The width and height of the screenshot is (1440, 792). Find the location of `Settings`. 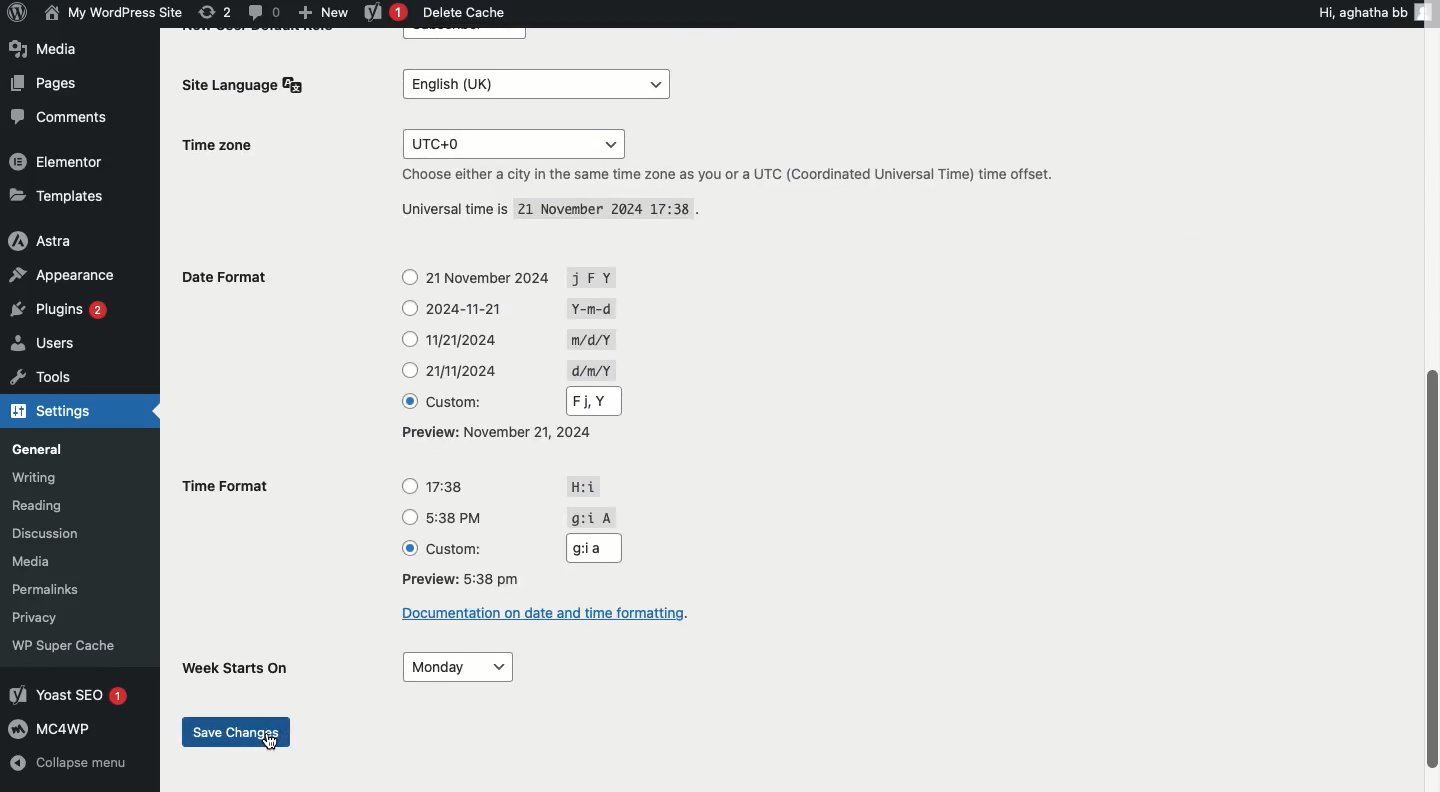

Settings is located at coordinates (57, 414).